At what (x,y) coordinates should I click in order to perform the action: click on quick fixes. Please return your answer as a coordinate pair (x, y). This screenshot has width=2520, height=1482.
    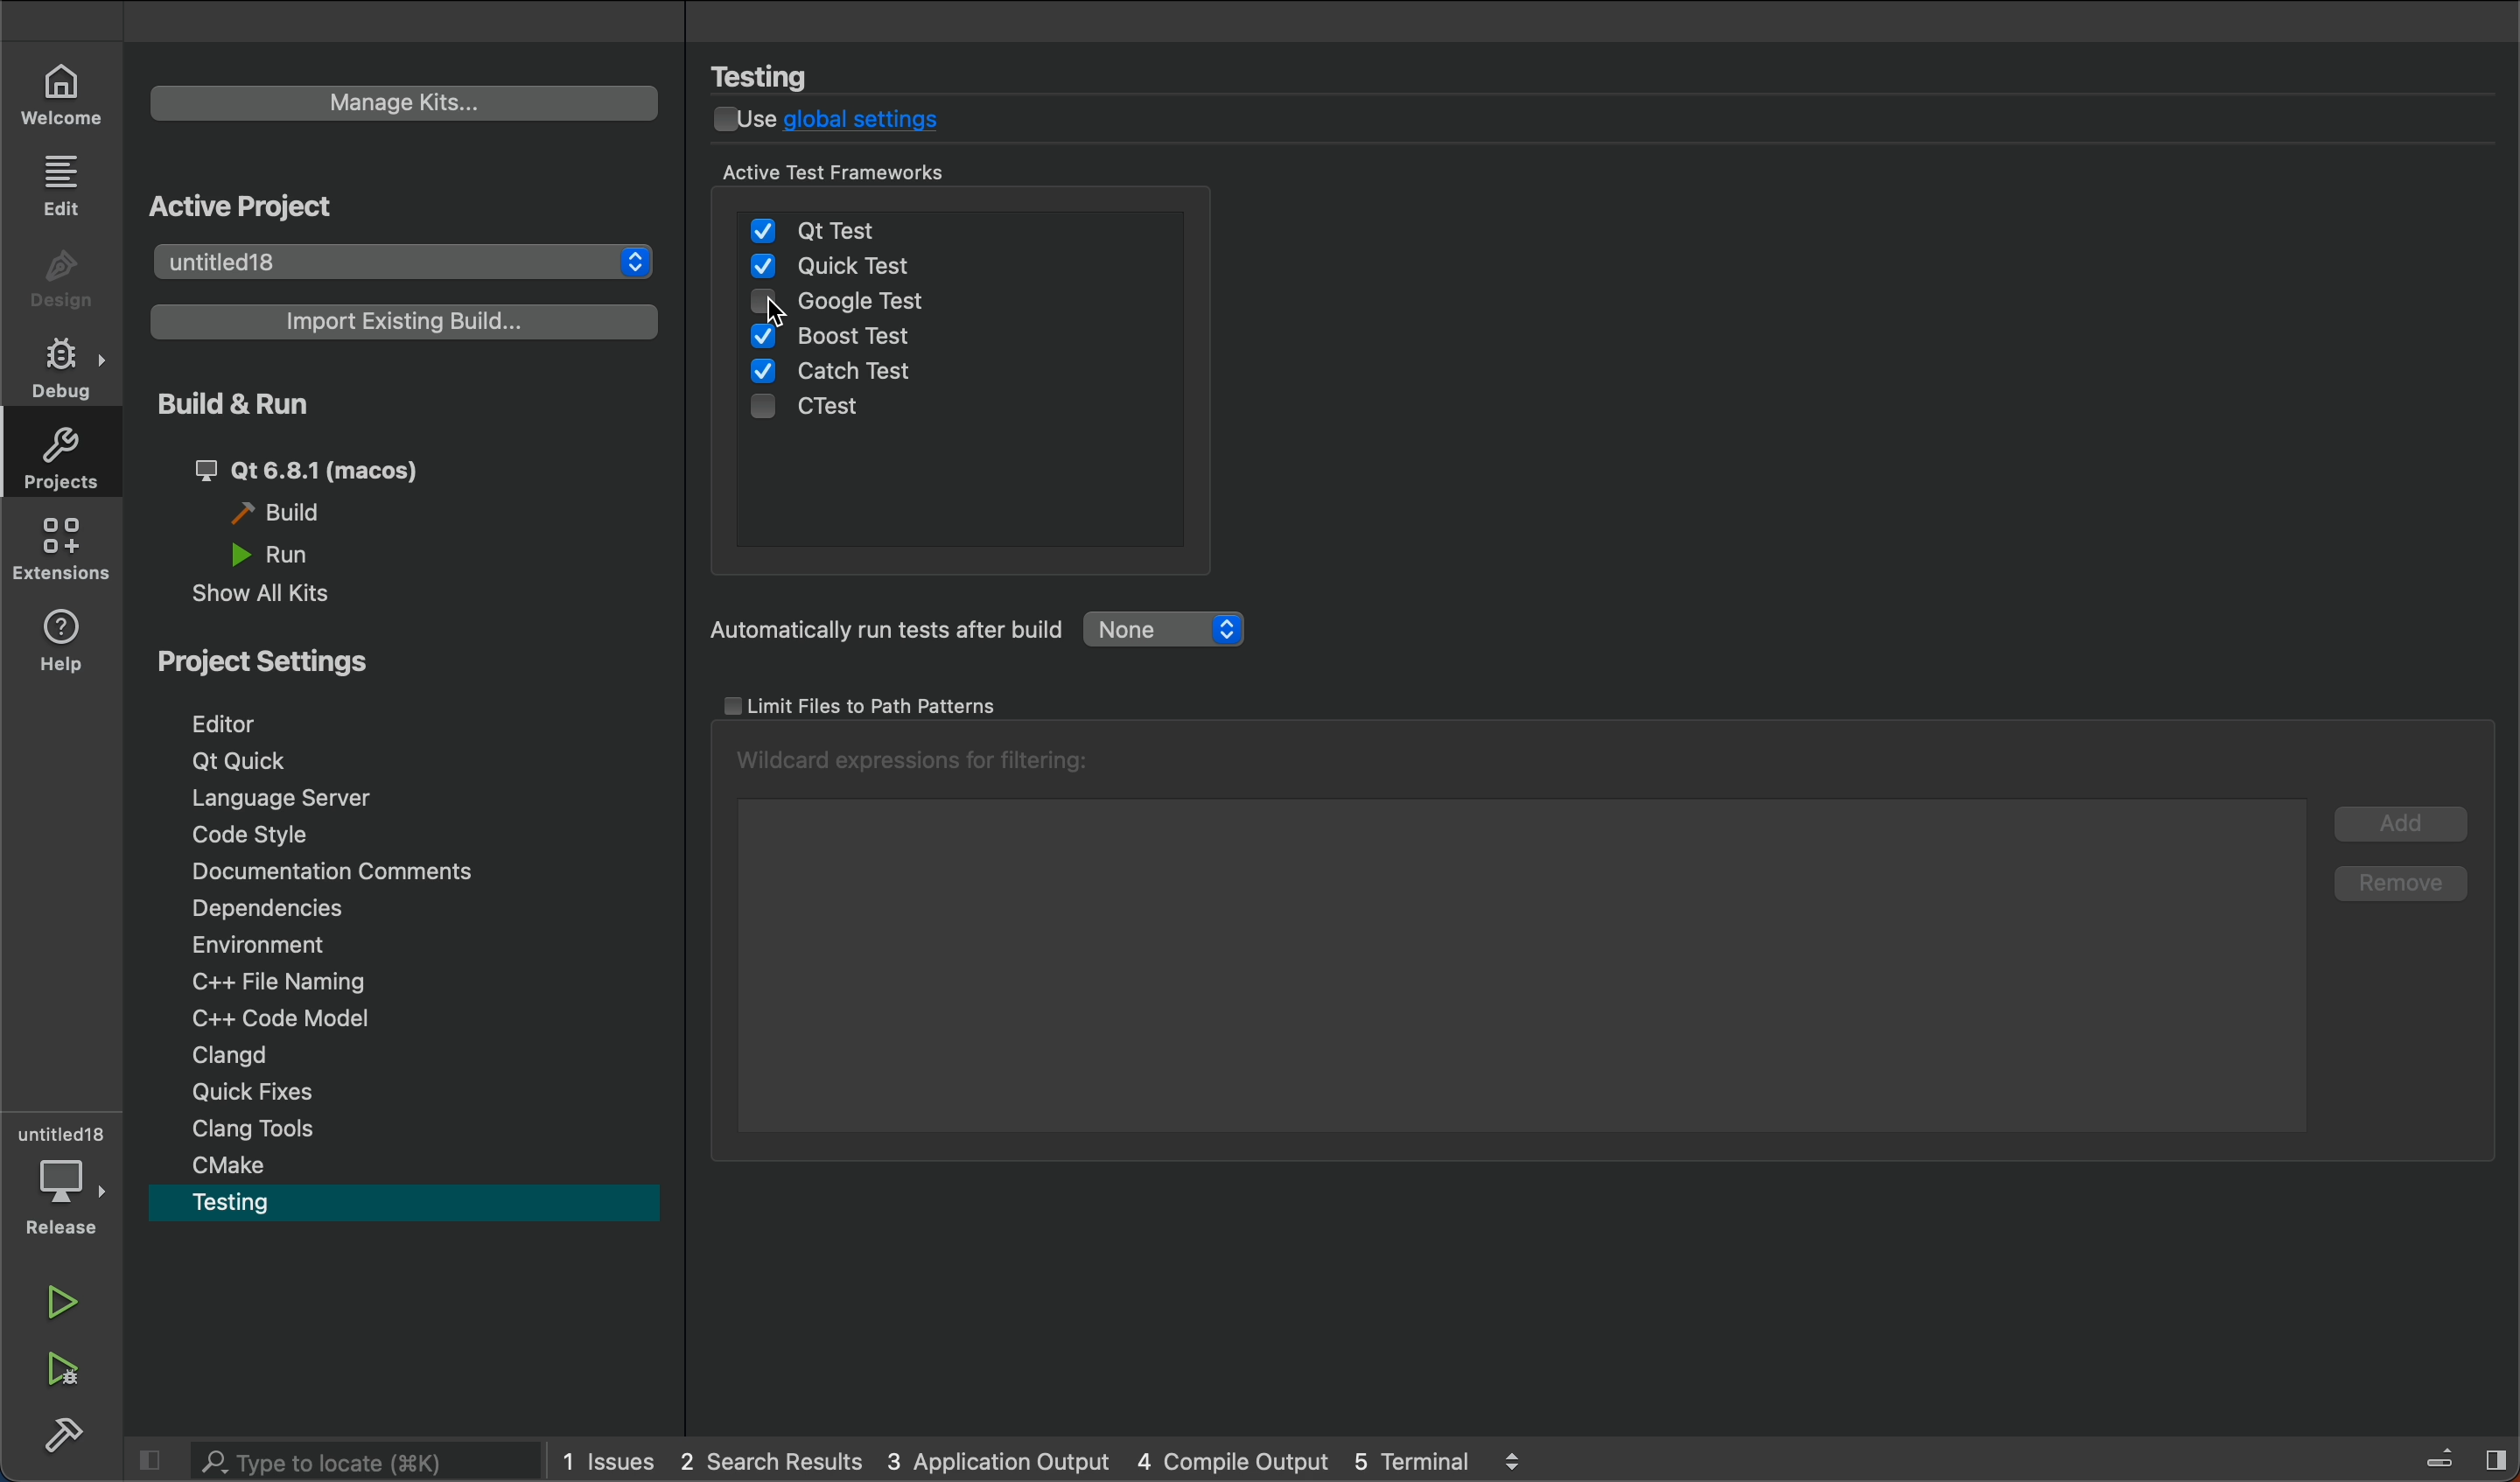
    Looking at the image, I should click on (410, 1091).